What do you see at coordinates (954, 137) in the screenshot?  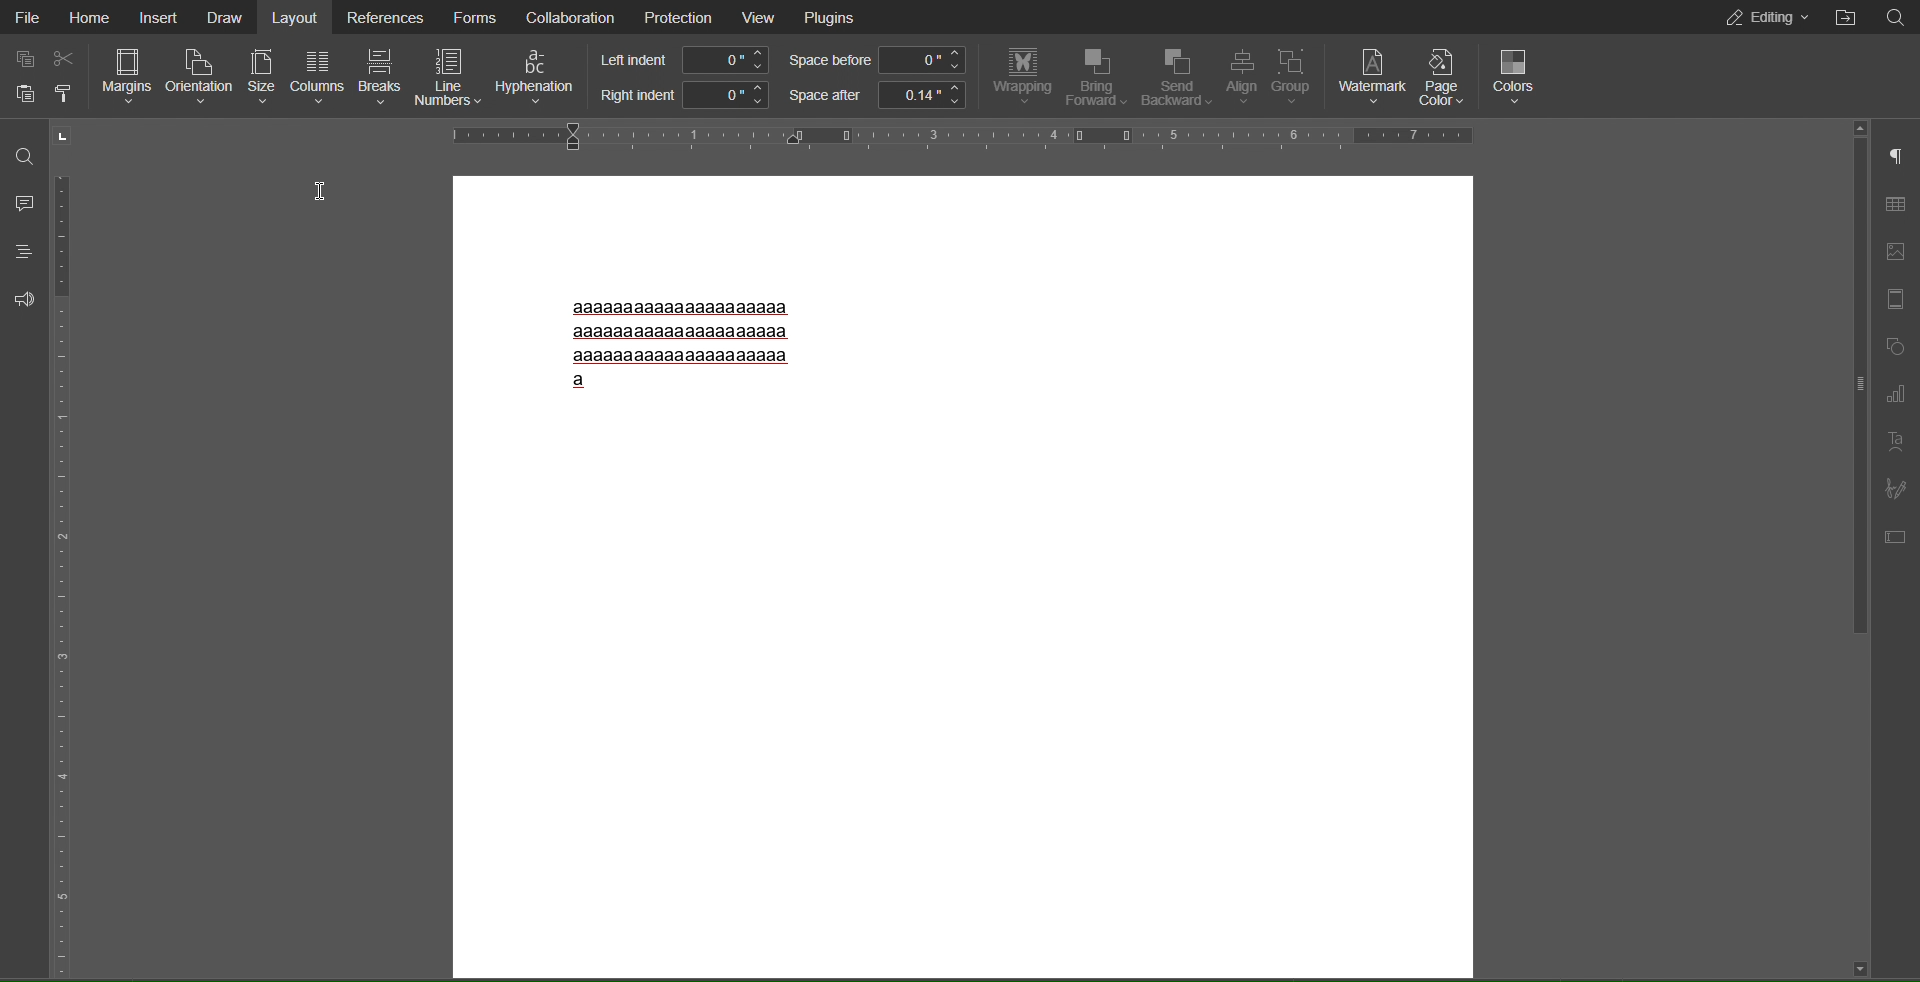 I see `Horizontal Ruler` at bounding box center [954, 137].